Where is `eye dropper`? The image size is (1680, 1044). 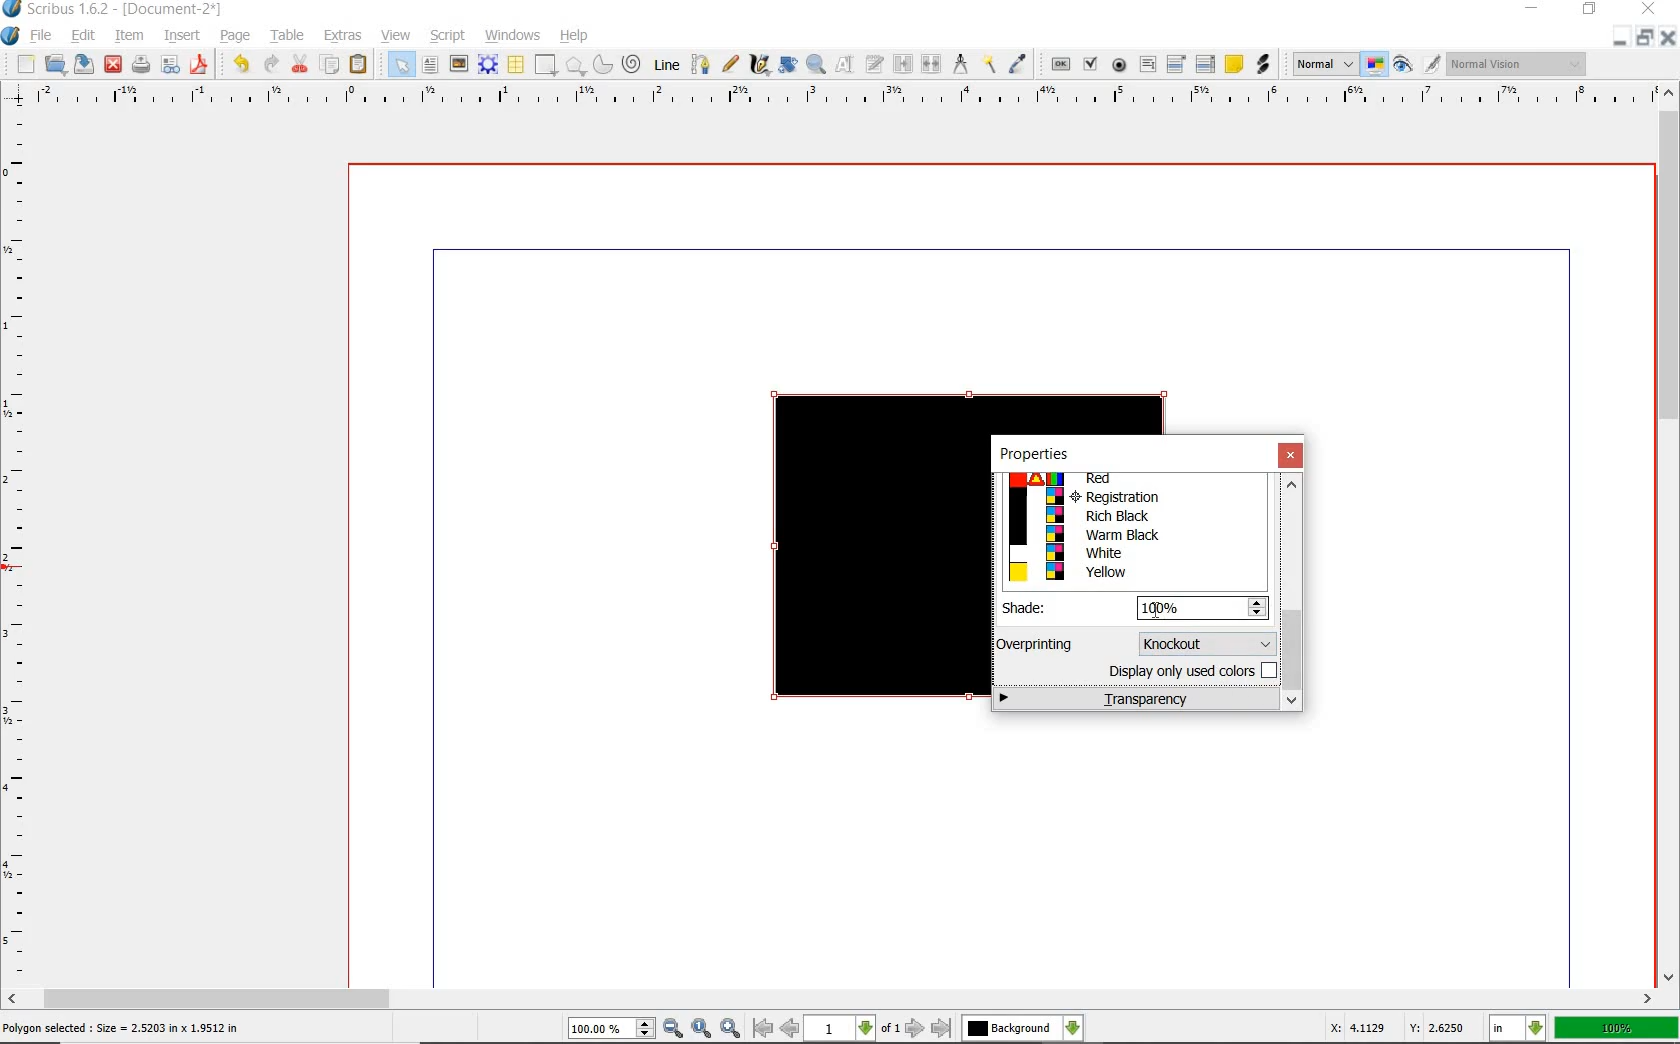 eye dropper is located at coordinates (1020, 63).